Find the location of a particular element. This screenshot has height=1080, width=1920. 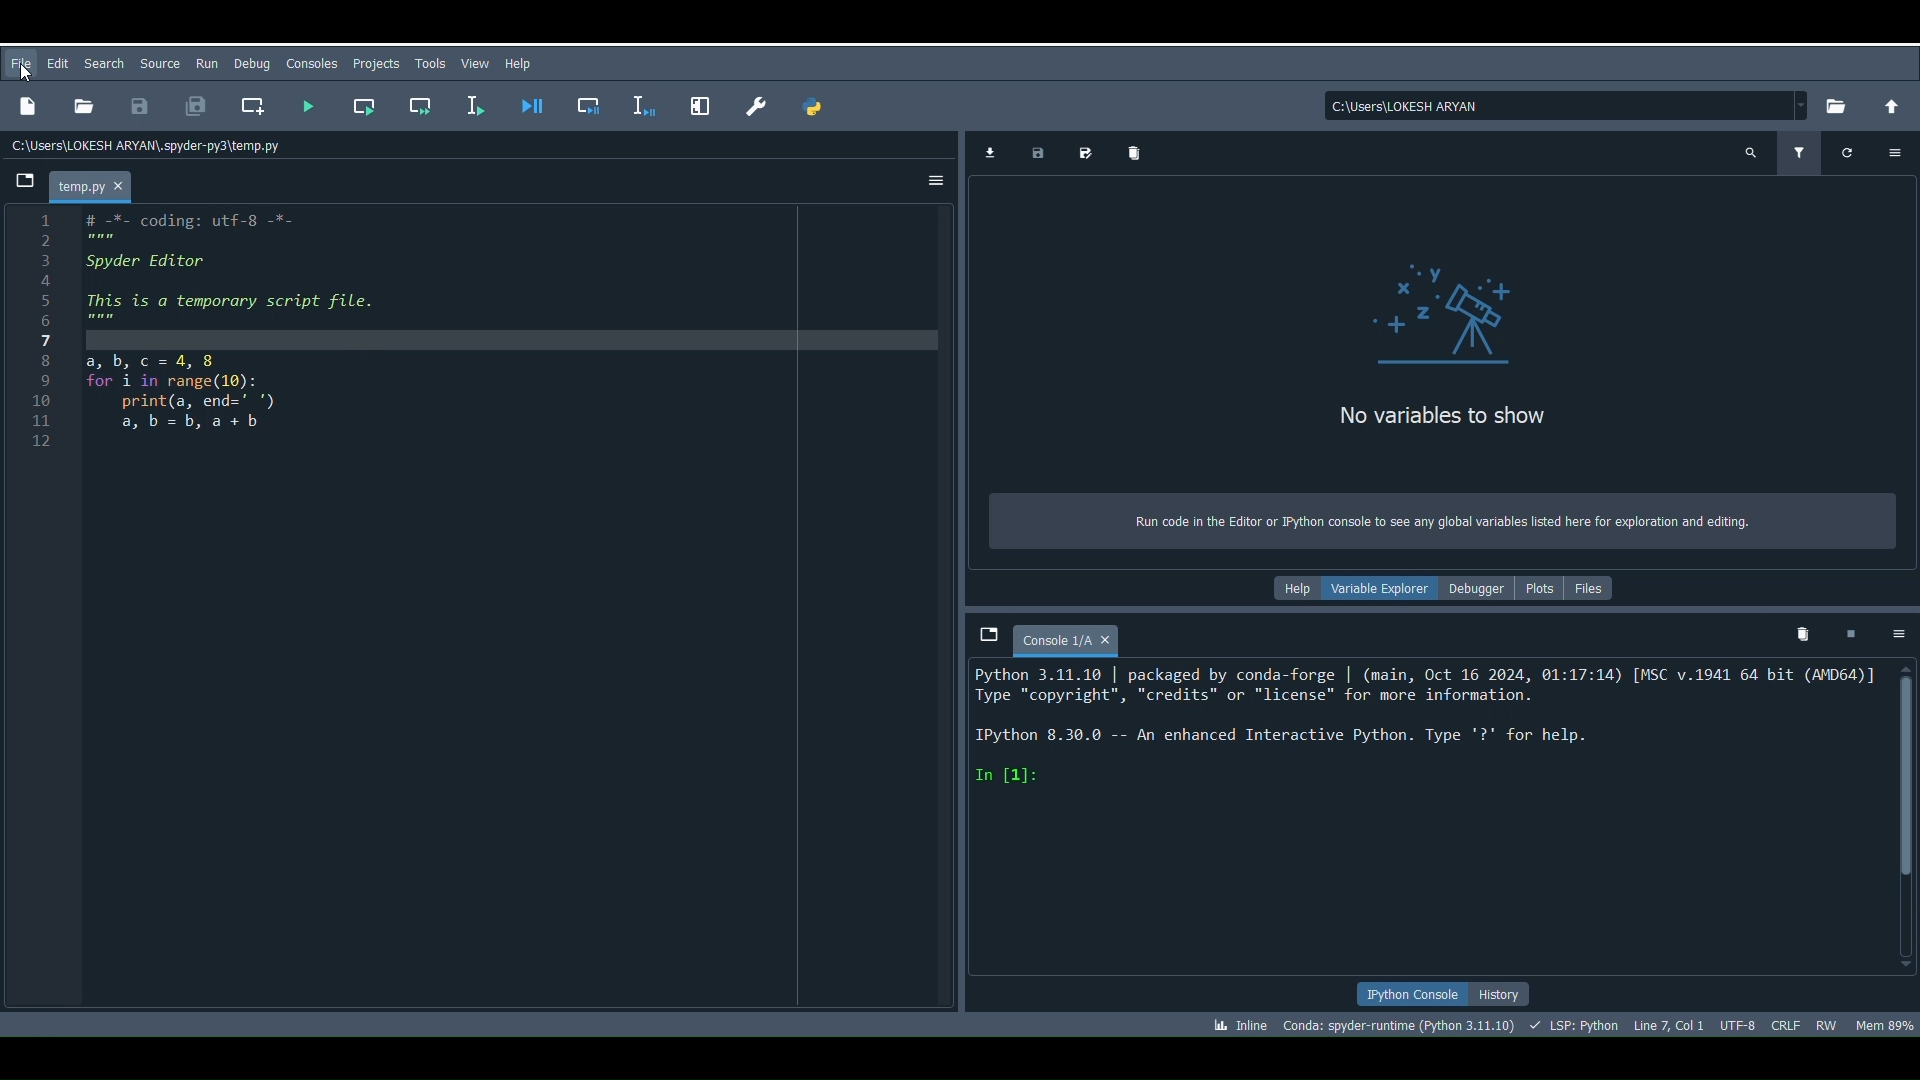

File  is located at coordinates (24, 63).